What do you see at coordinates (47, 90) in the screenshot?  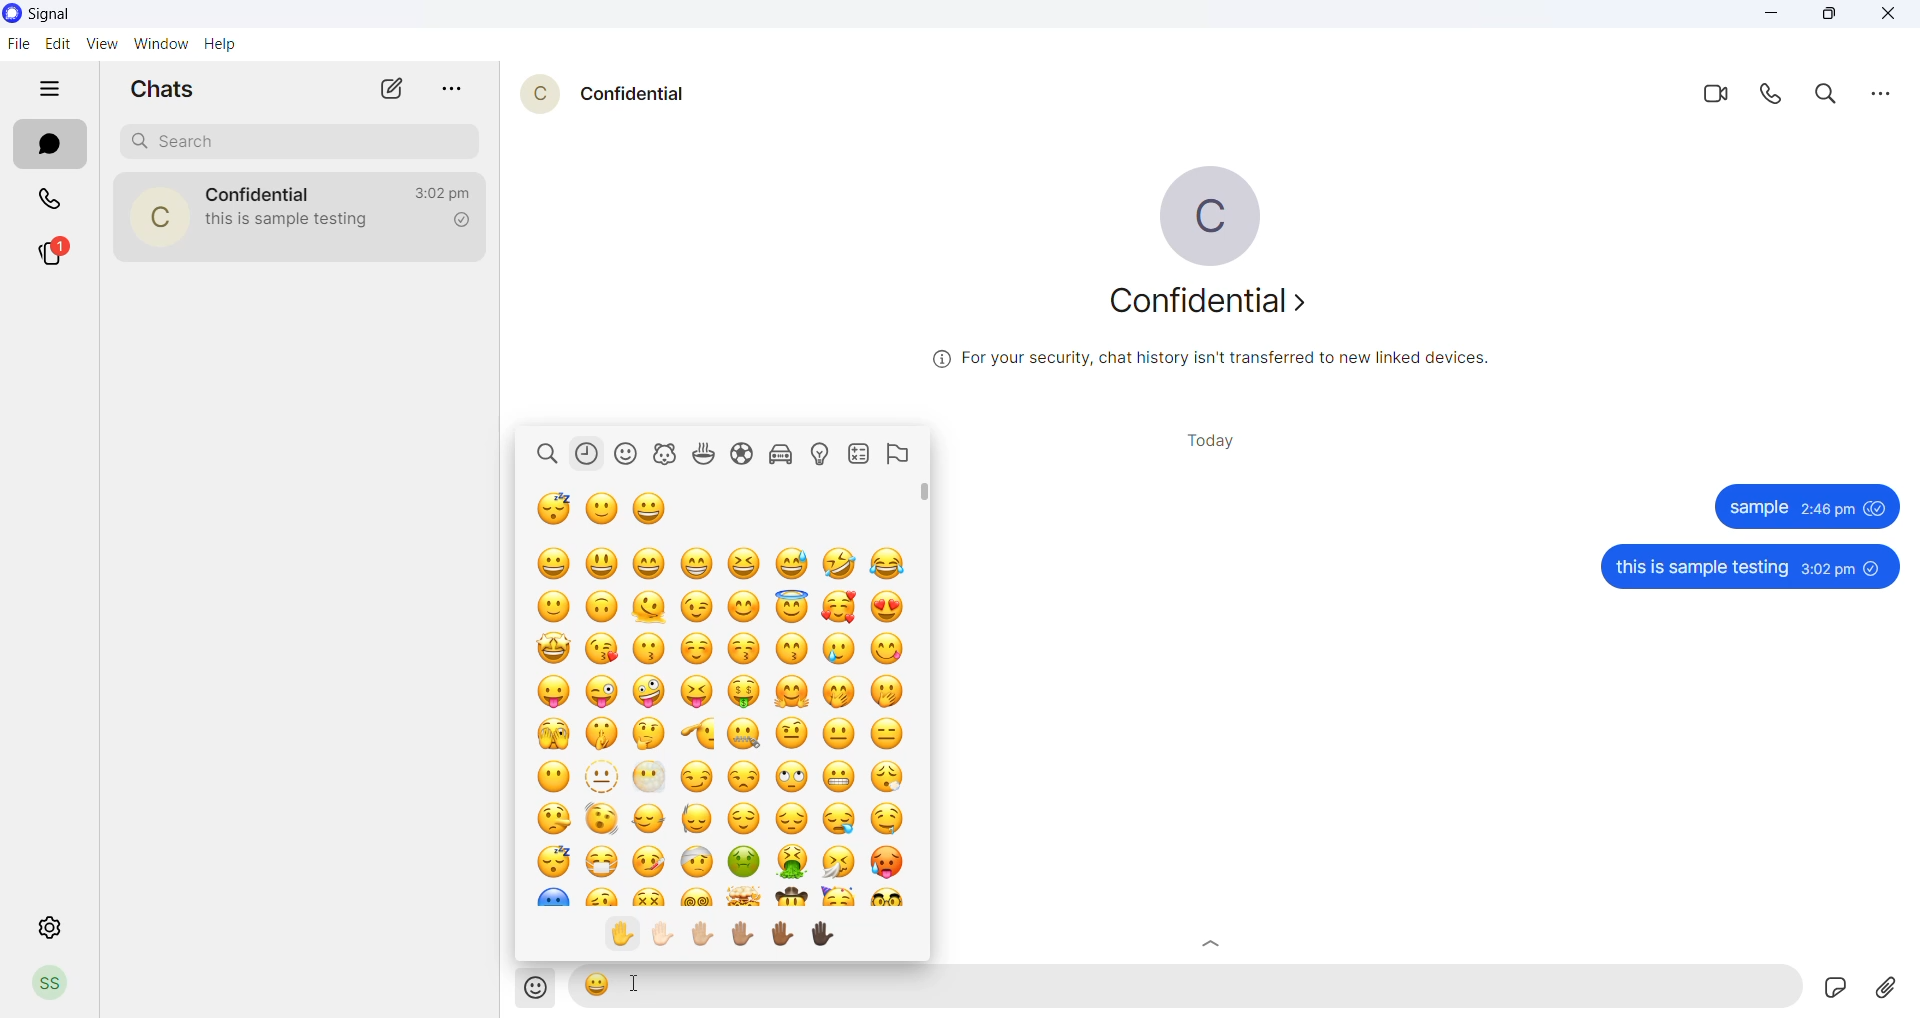 I see `hide` at bounding box center [47, 90].